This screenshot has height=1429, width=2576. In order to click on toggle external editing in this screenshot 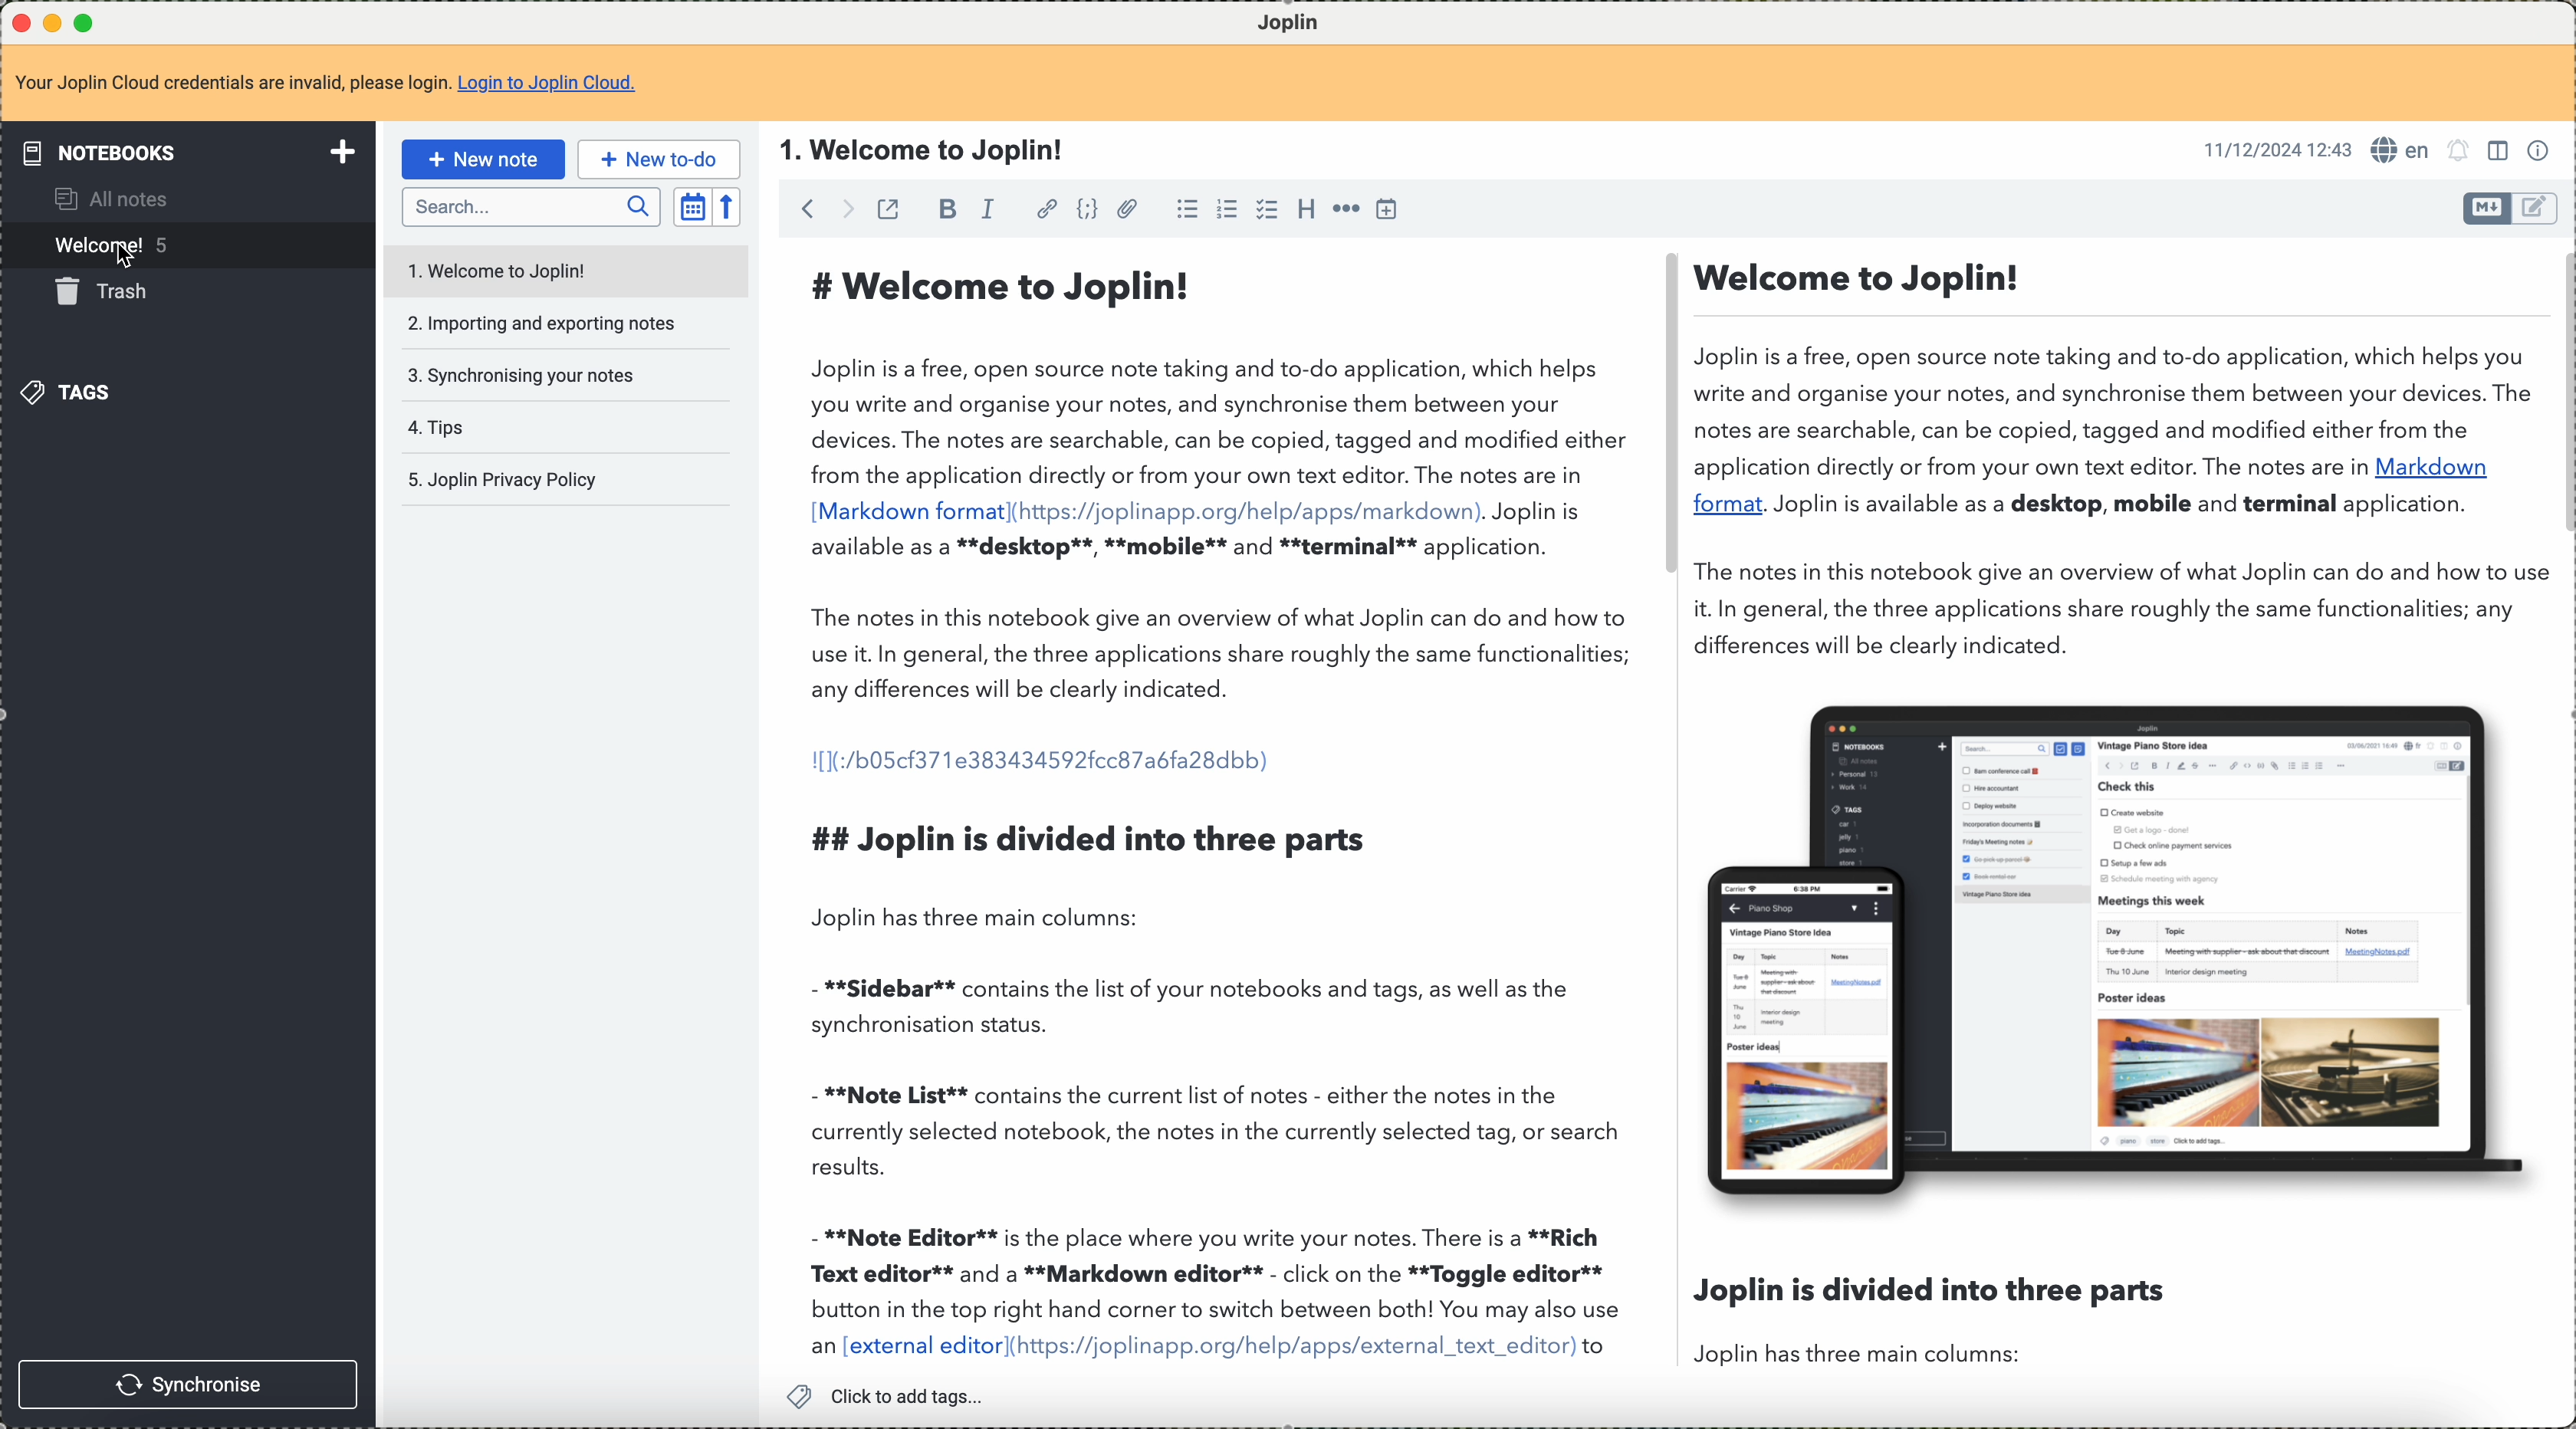, I will do `click(887, 209)`.